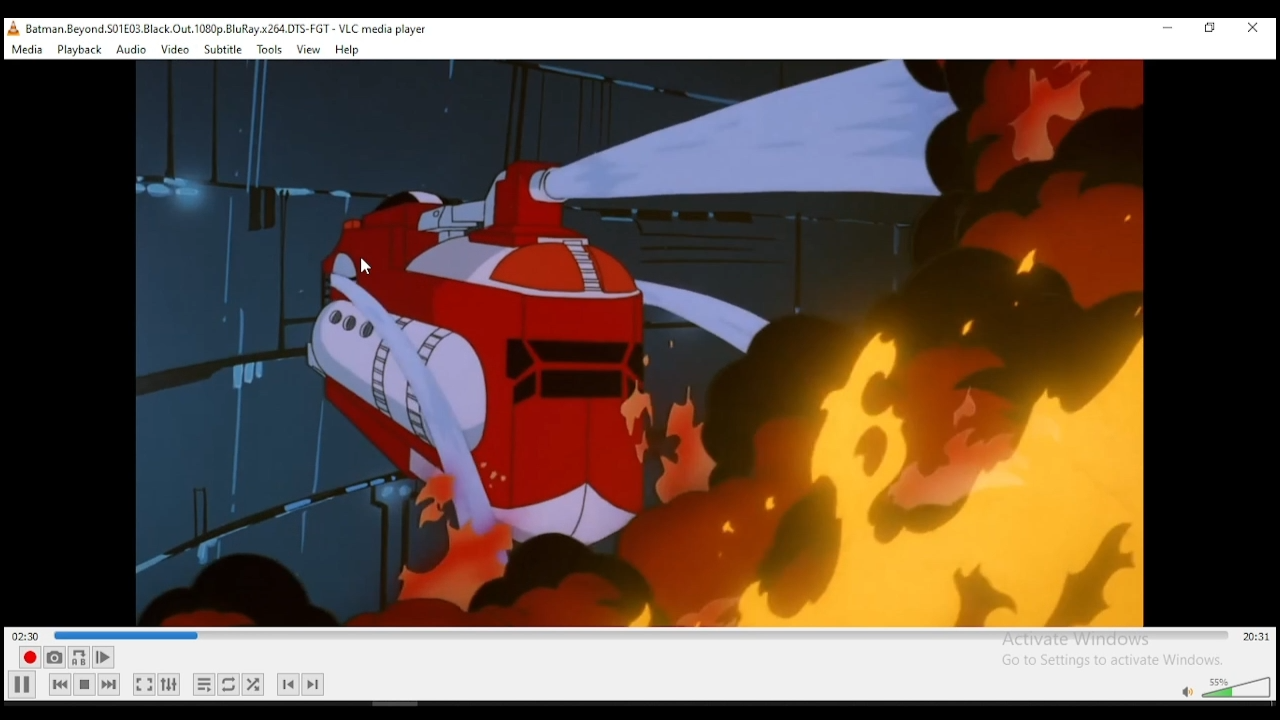 The image size is (1280, 720). I want to click on help, so click(347, 50).